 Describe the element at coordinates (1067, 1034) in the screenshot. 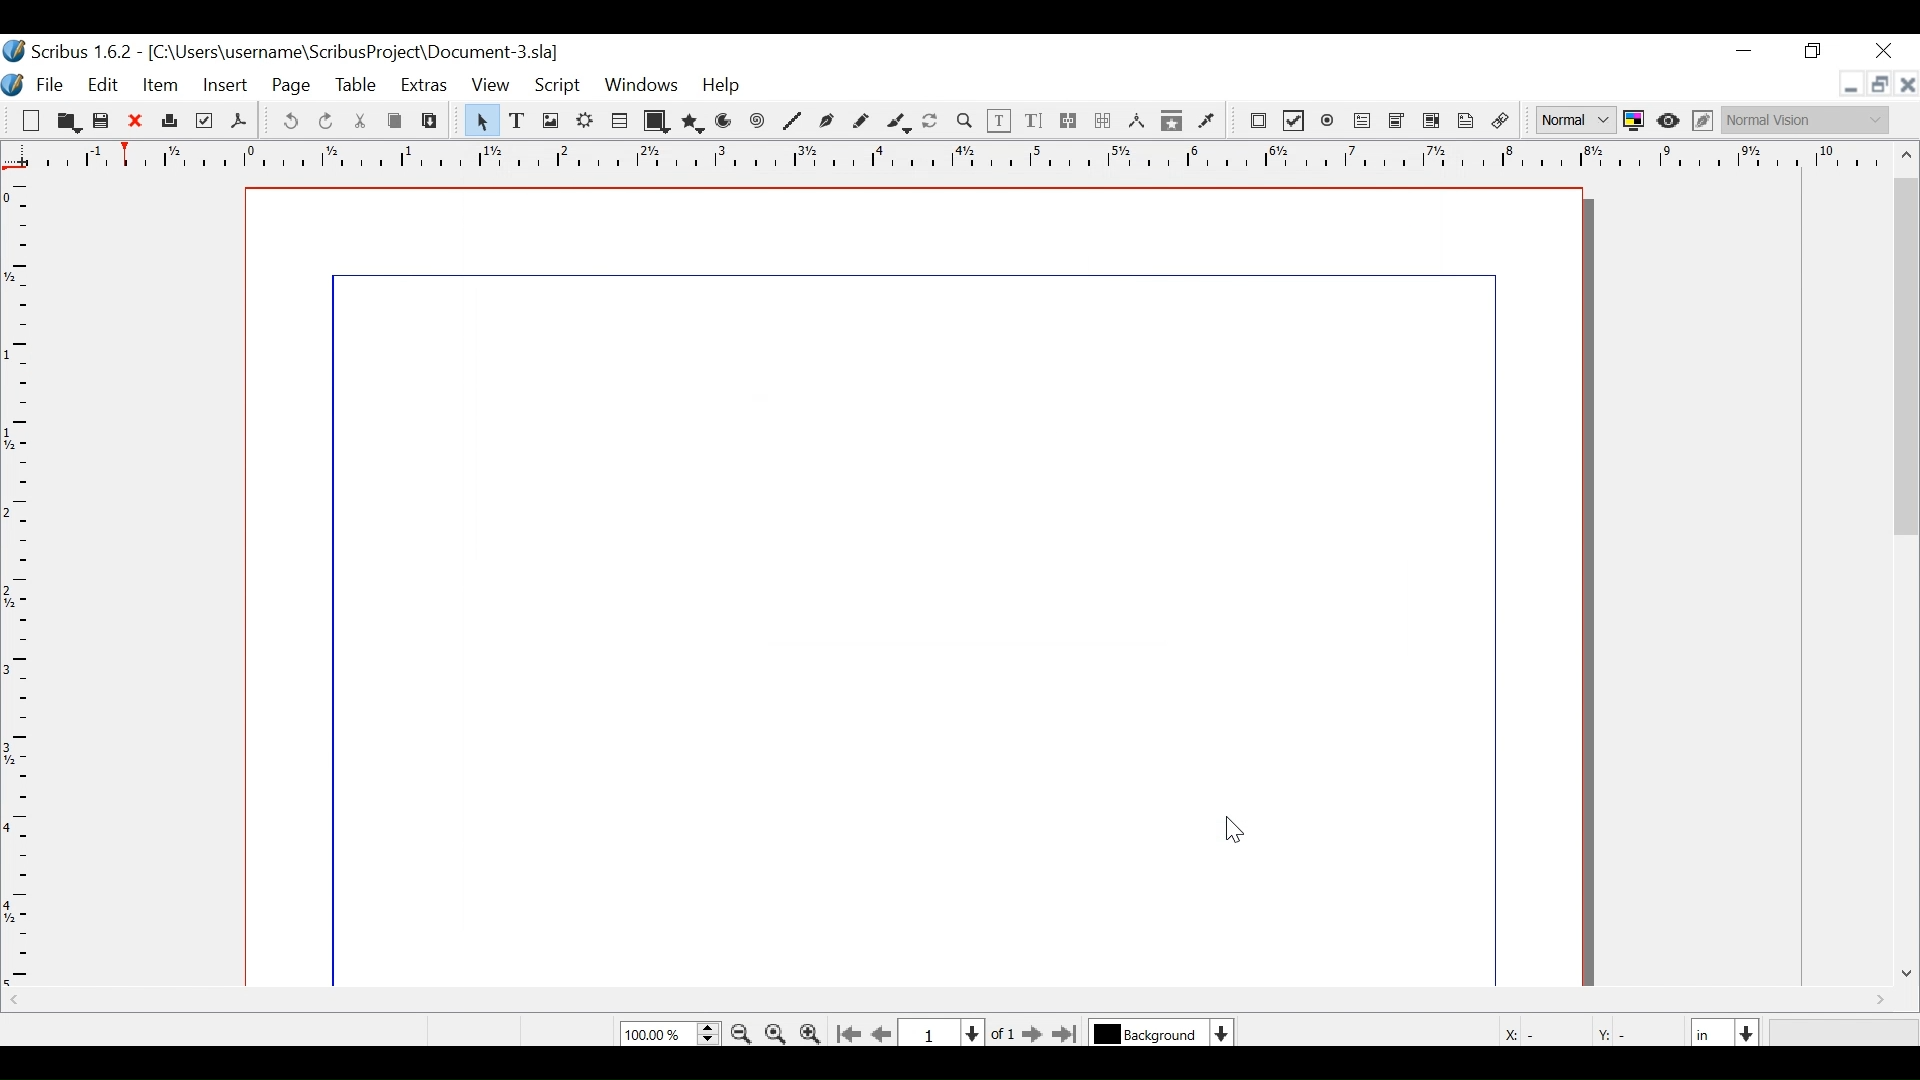

I see `Go to the last page` at that location.